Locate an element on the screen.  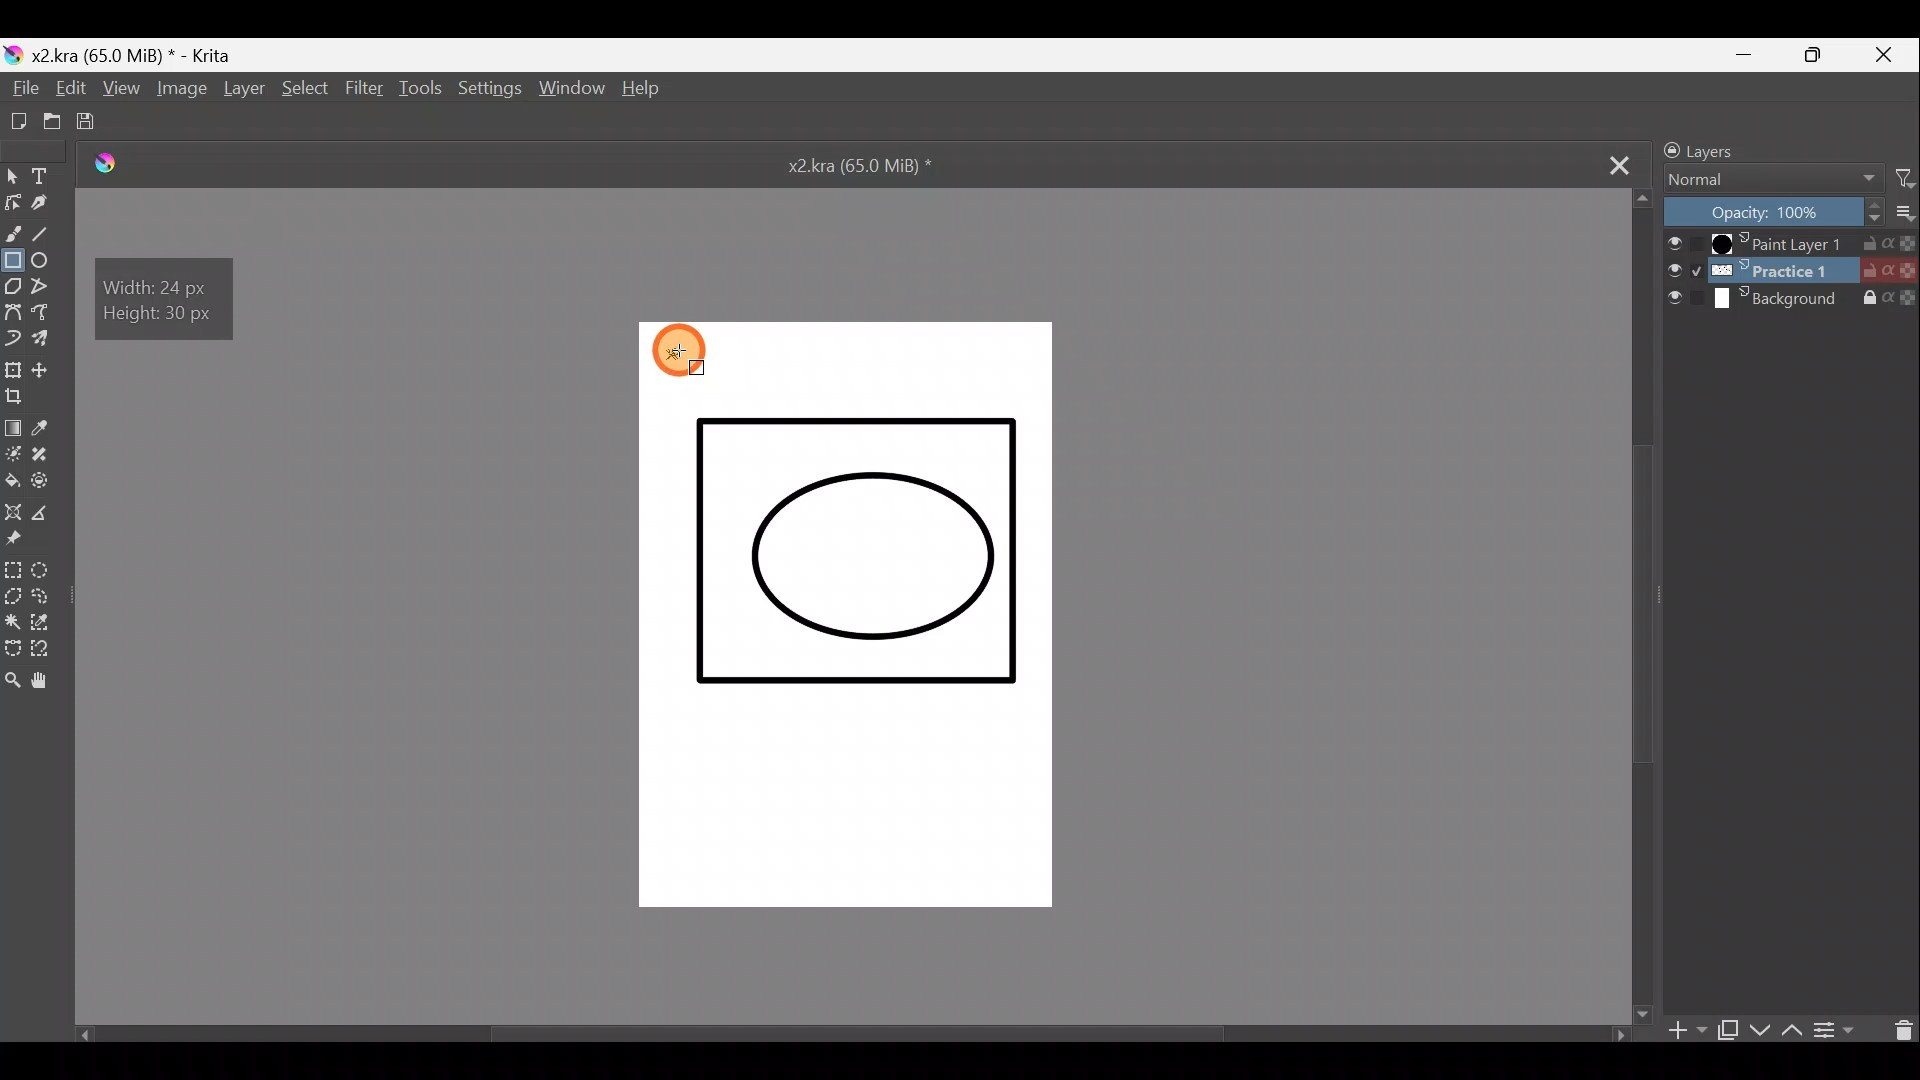
Background is located at coordinates (1793, 299).